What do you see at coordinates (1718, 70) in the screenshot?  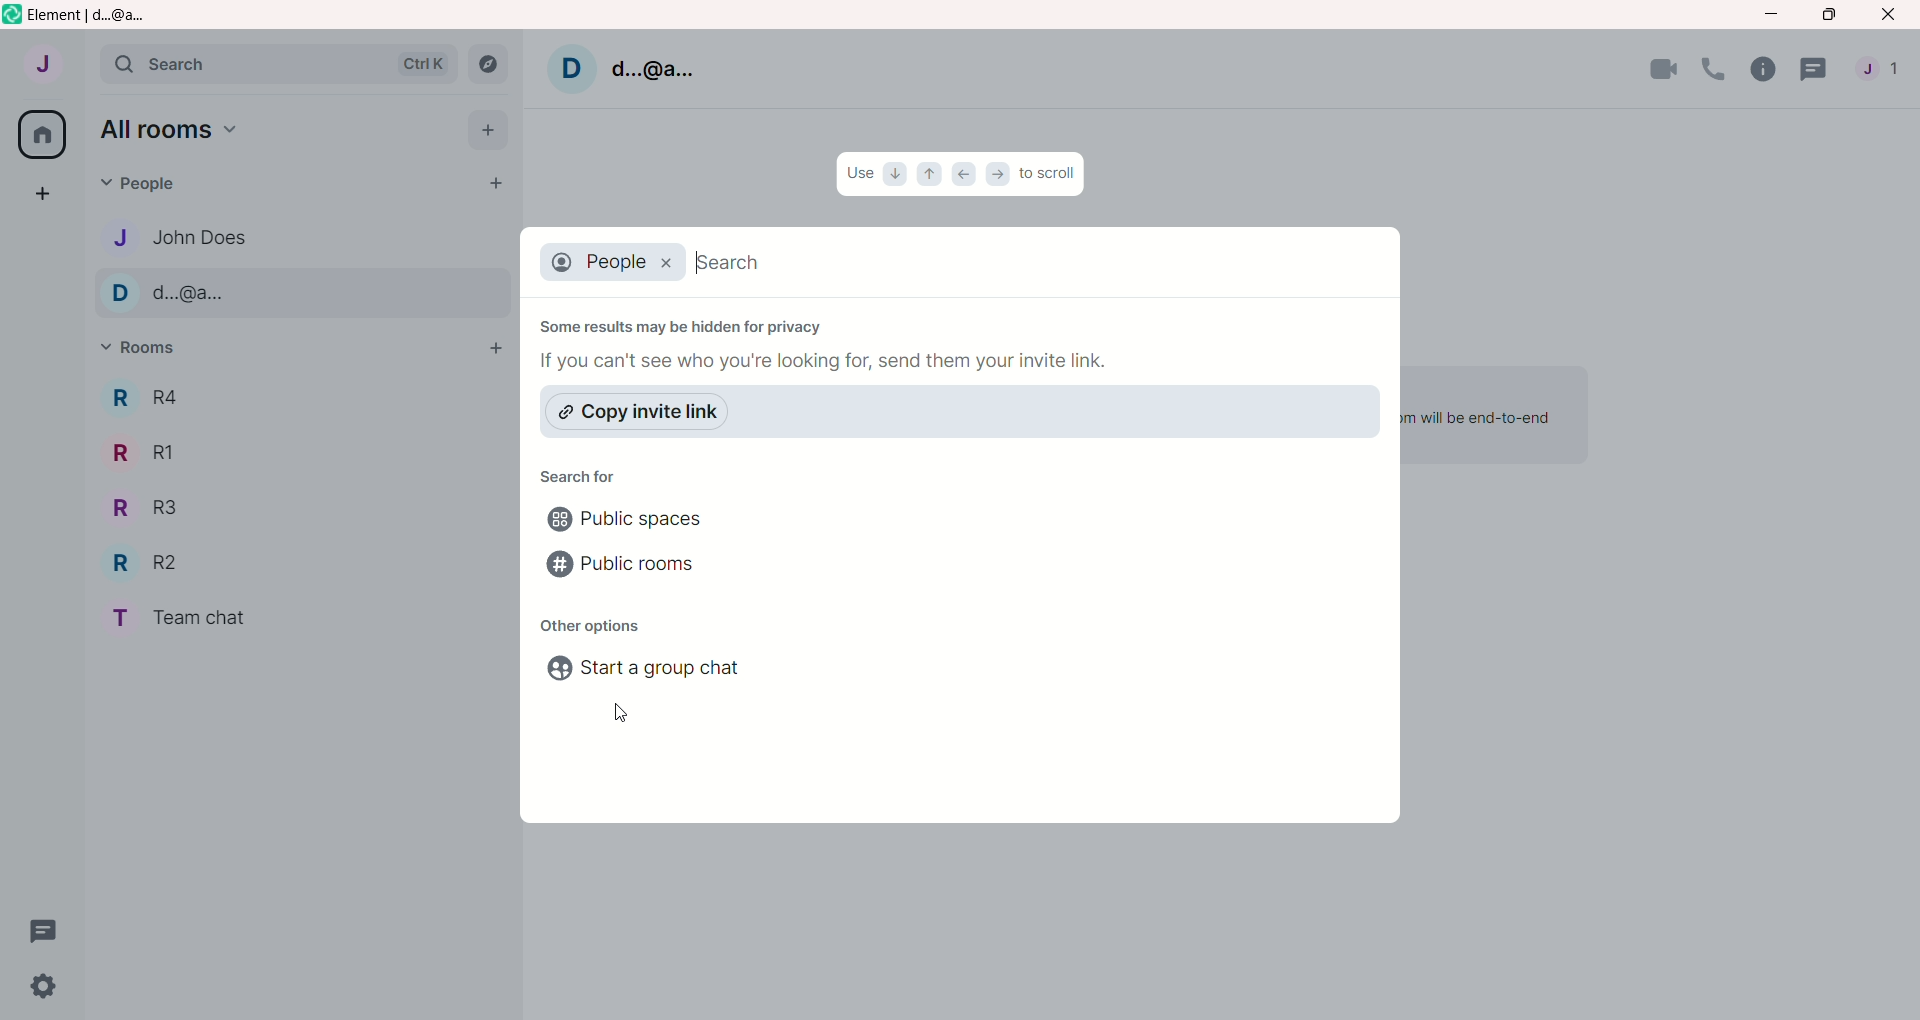 I see `voice call` at bounding box center [1718, 70].